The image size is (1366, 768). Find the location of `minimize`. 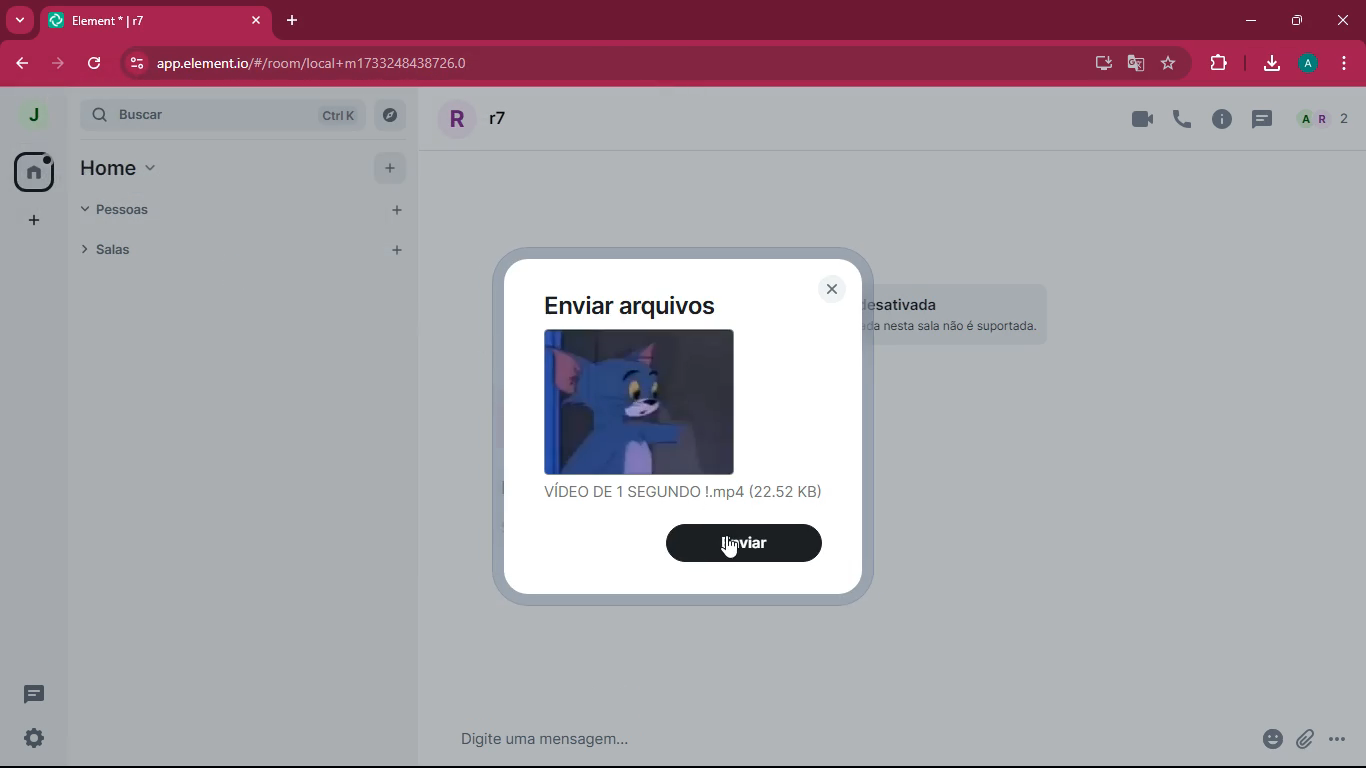

minimize is located at coordinates (1245, 20).